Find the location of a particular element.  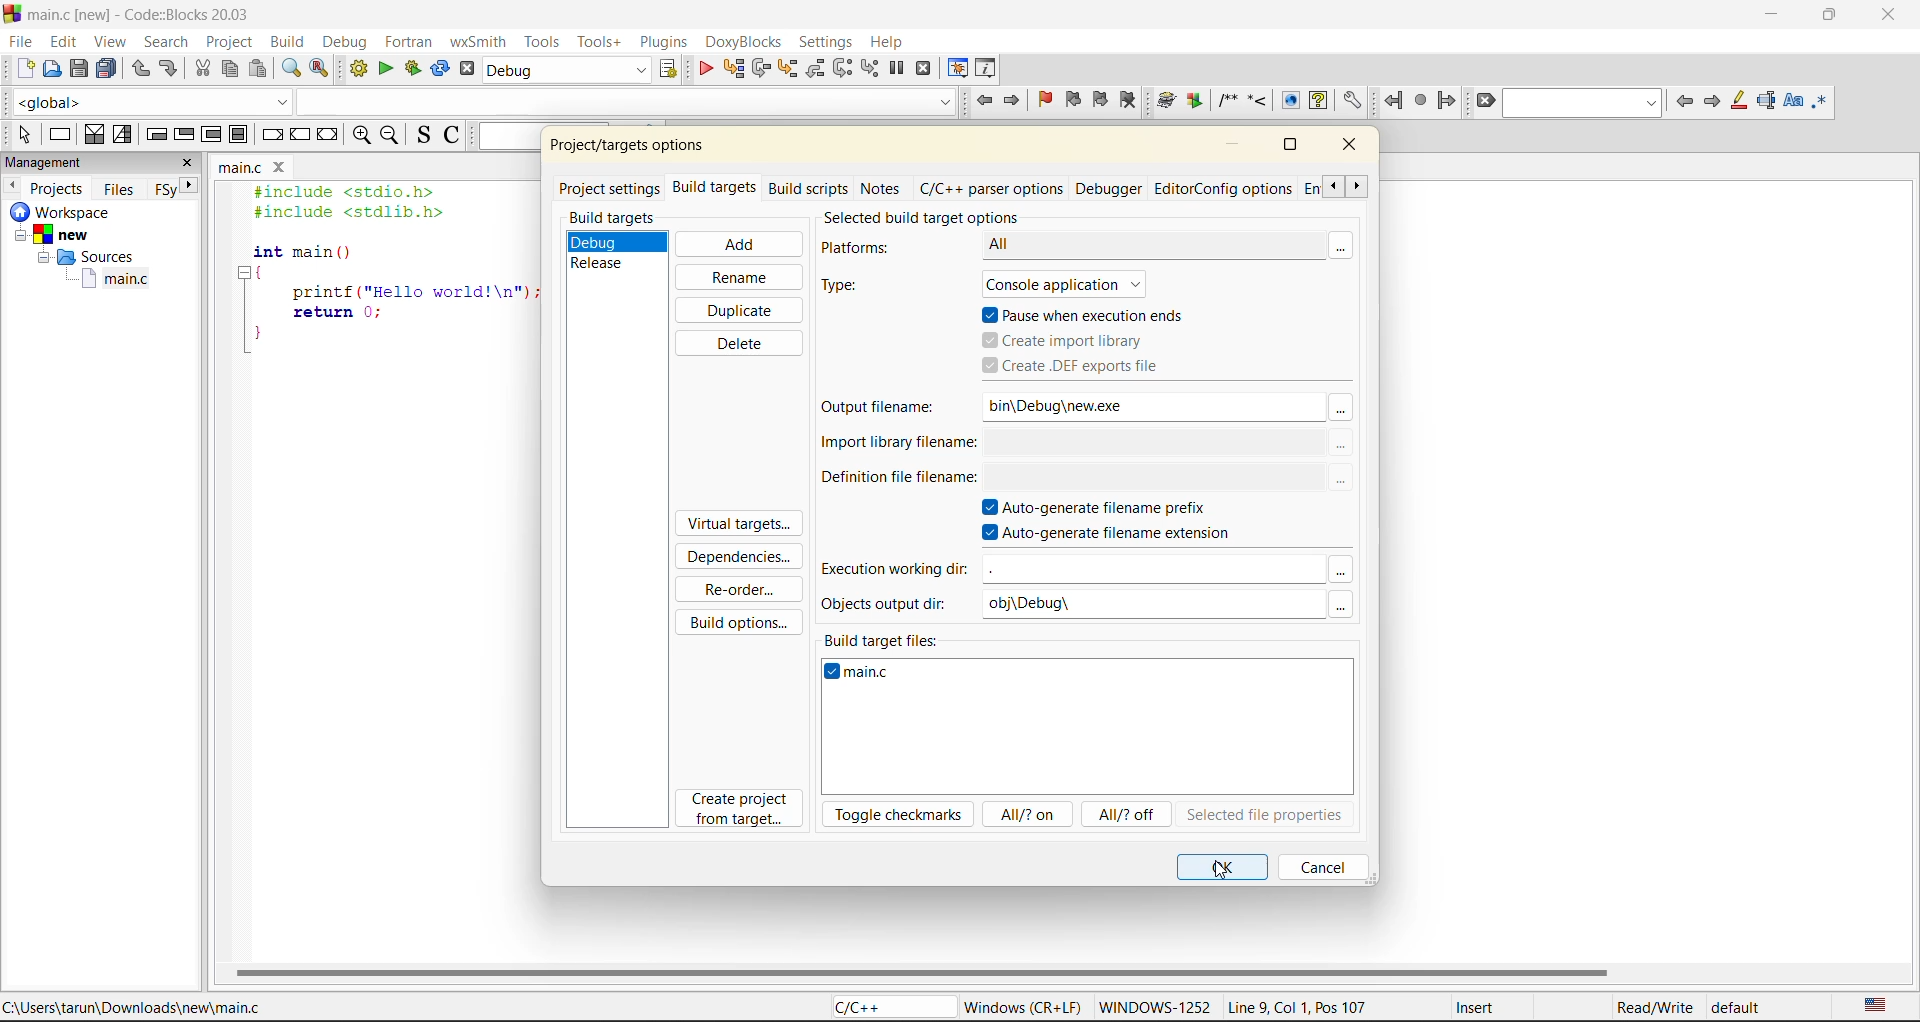

More is located at coordinates (1350, 244).